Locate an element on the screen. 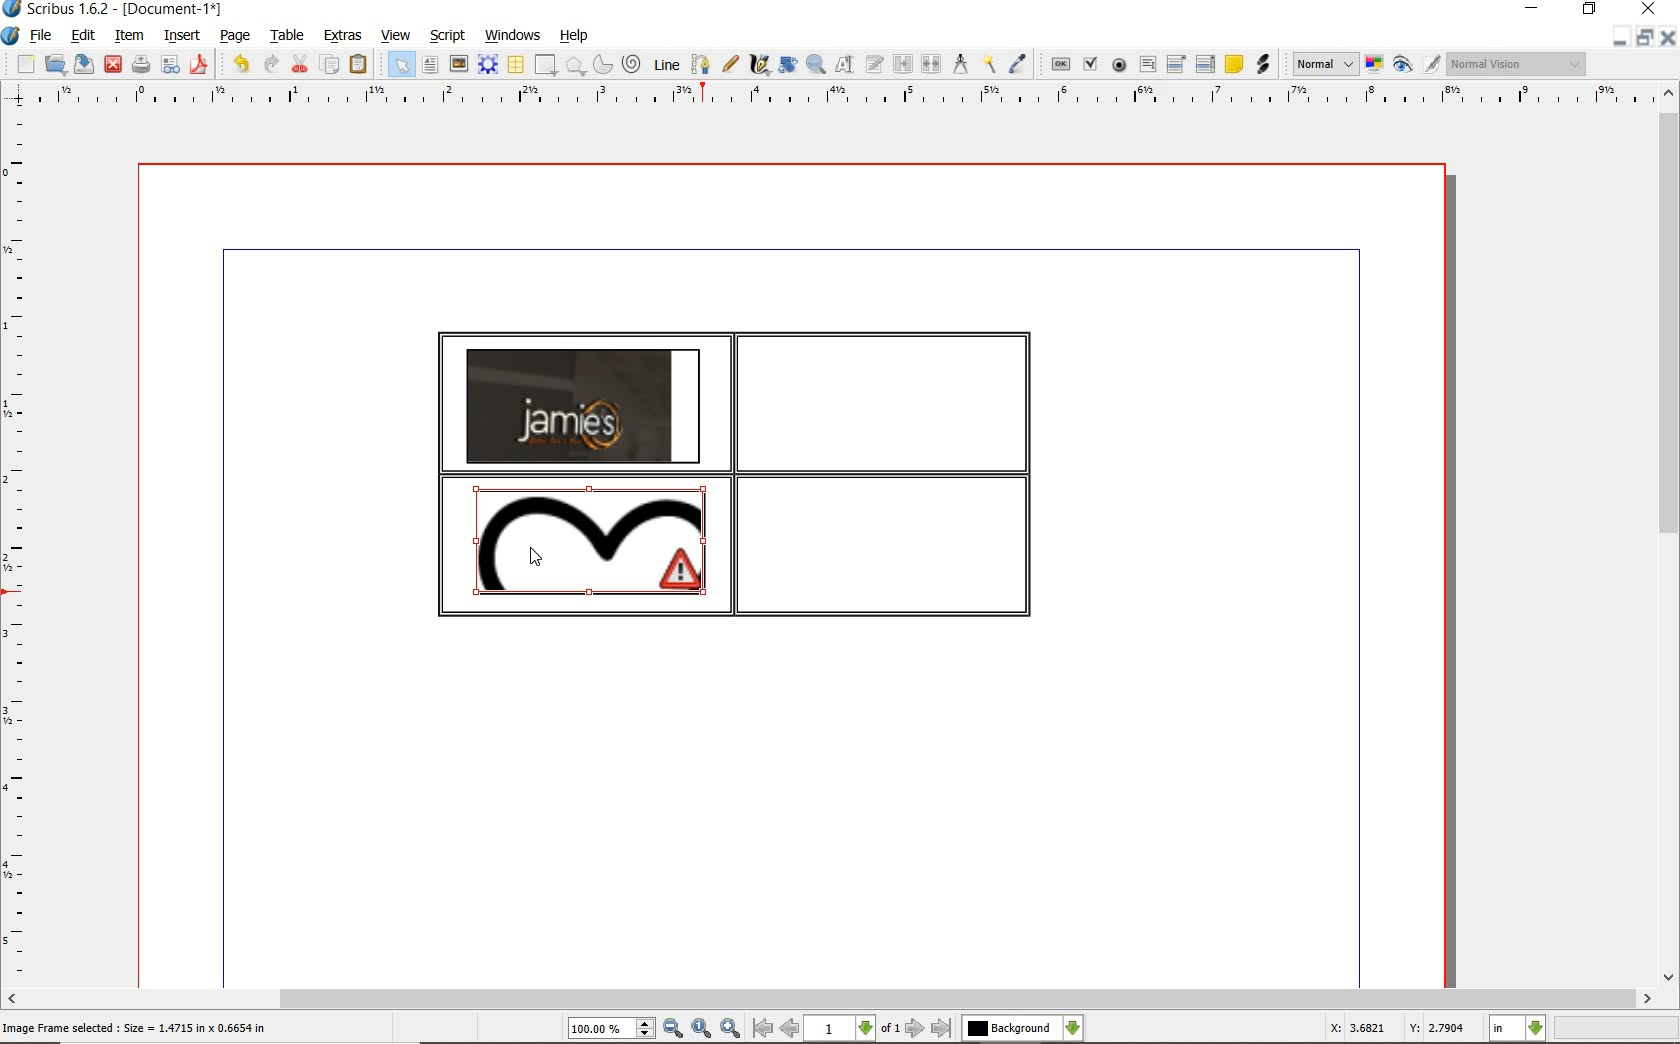  line is located at coordinates (667, 63).